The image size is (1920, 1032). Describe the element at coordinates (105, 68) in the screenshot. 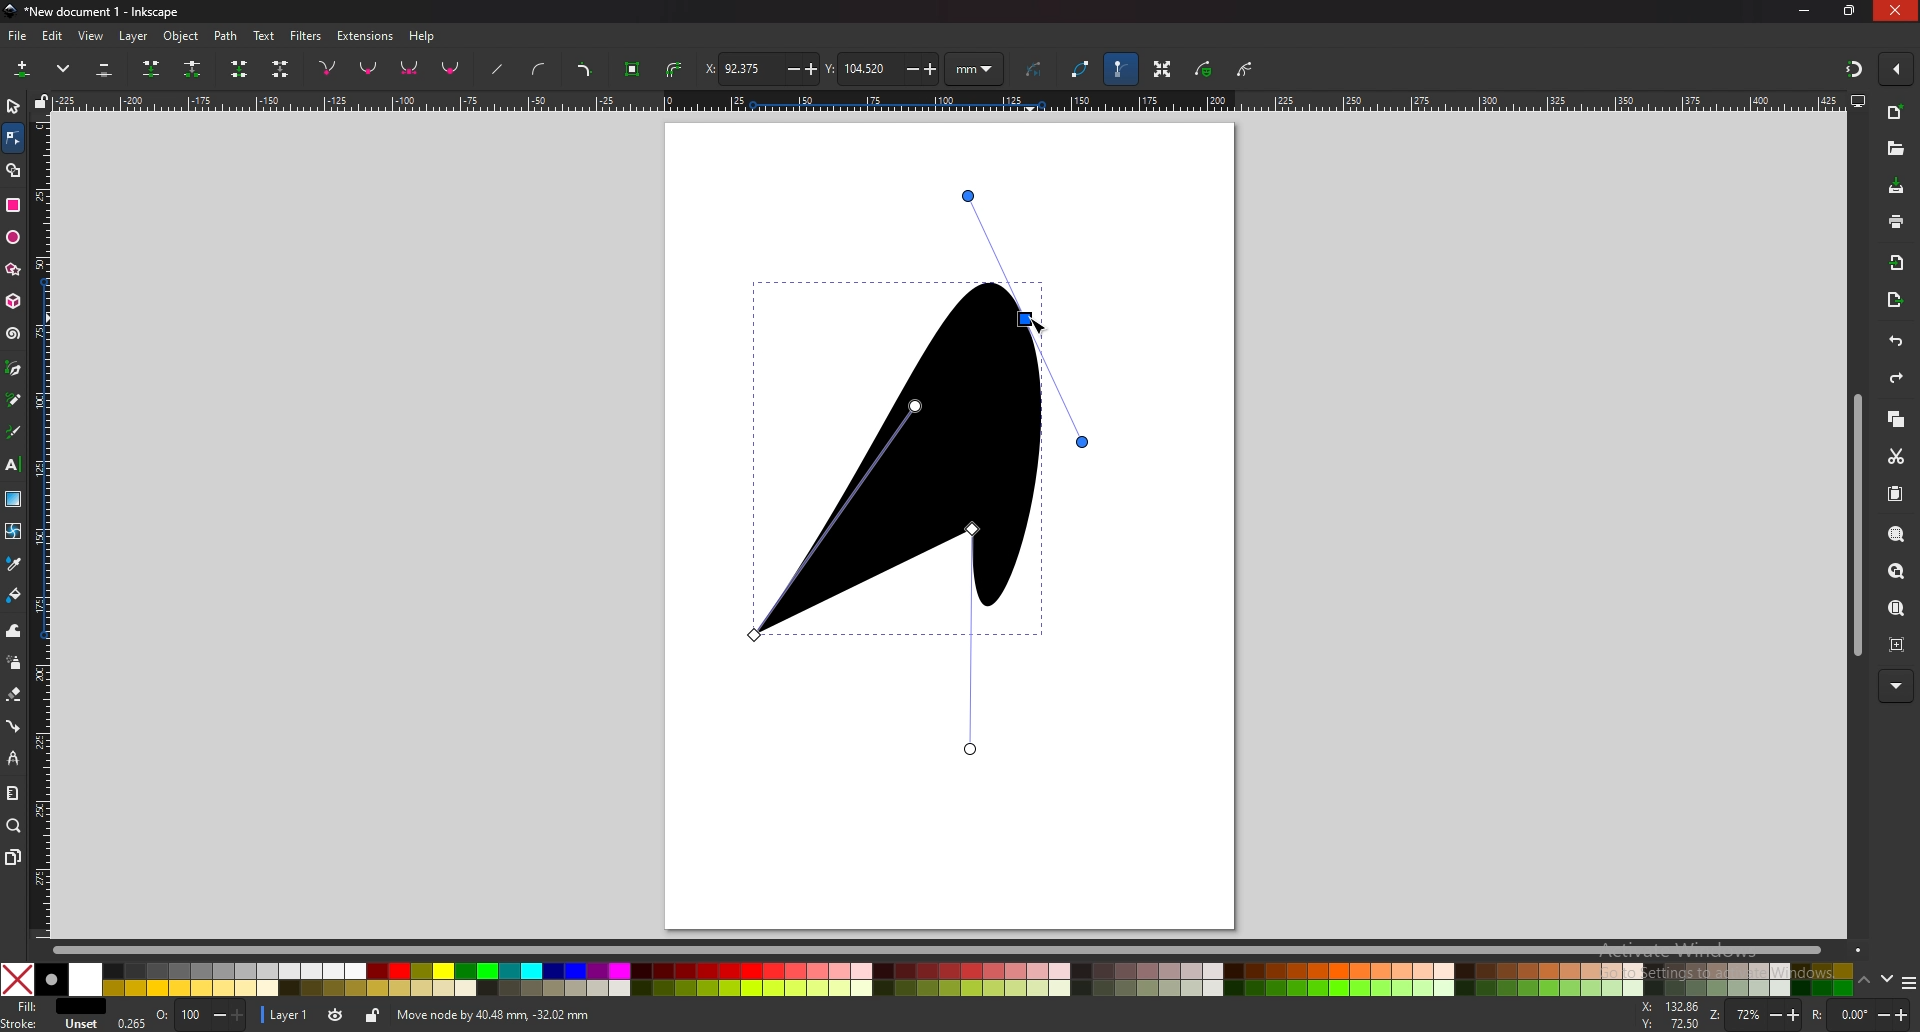

I see `delete selected nodes` at that location.